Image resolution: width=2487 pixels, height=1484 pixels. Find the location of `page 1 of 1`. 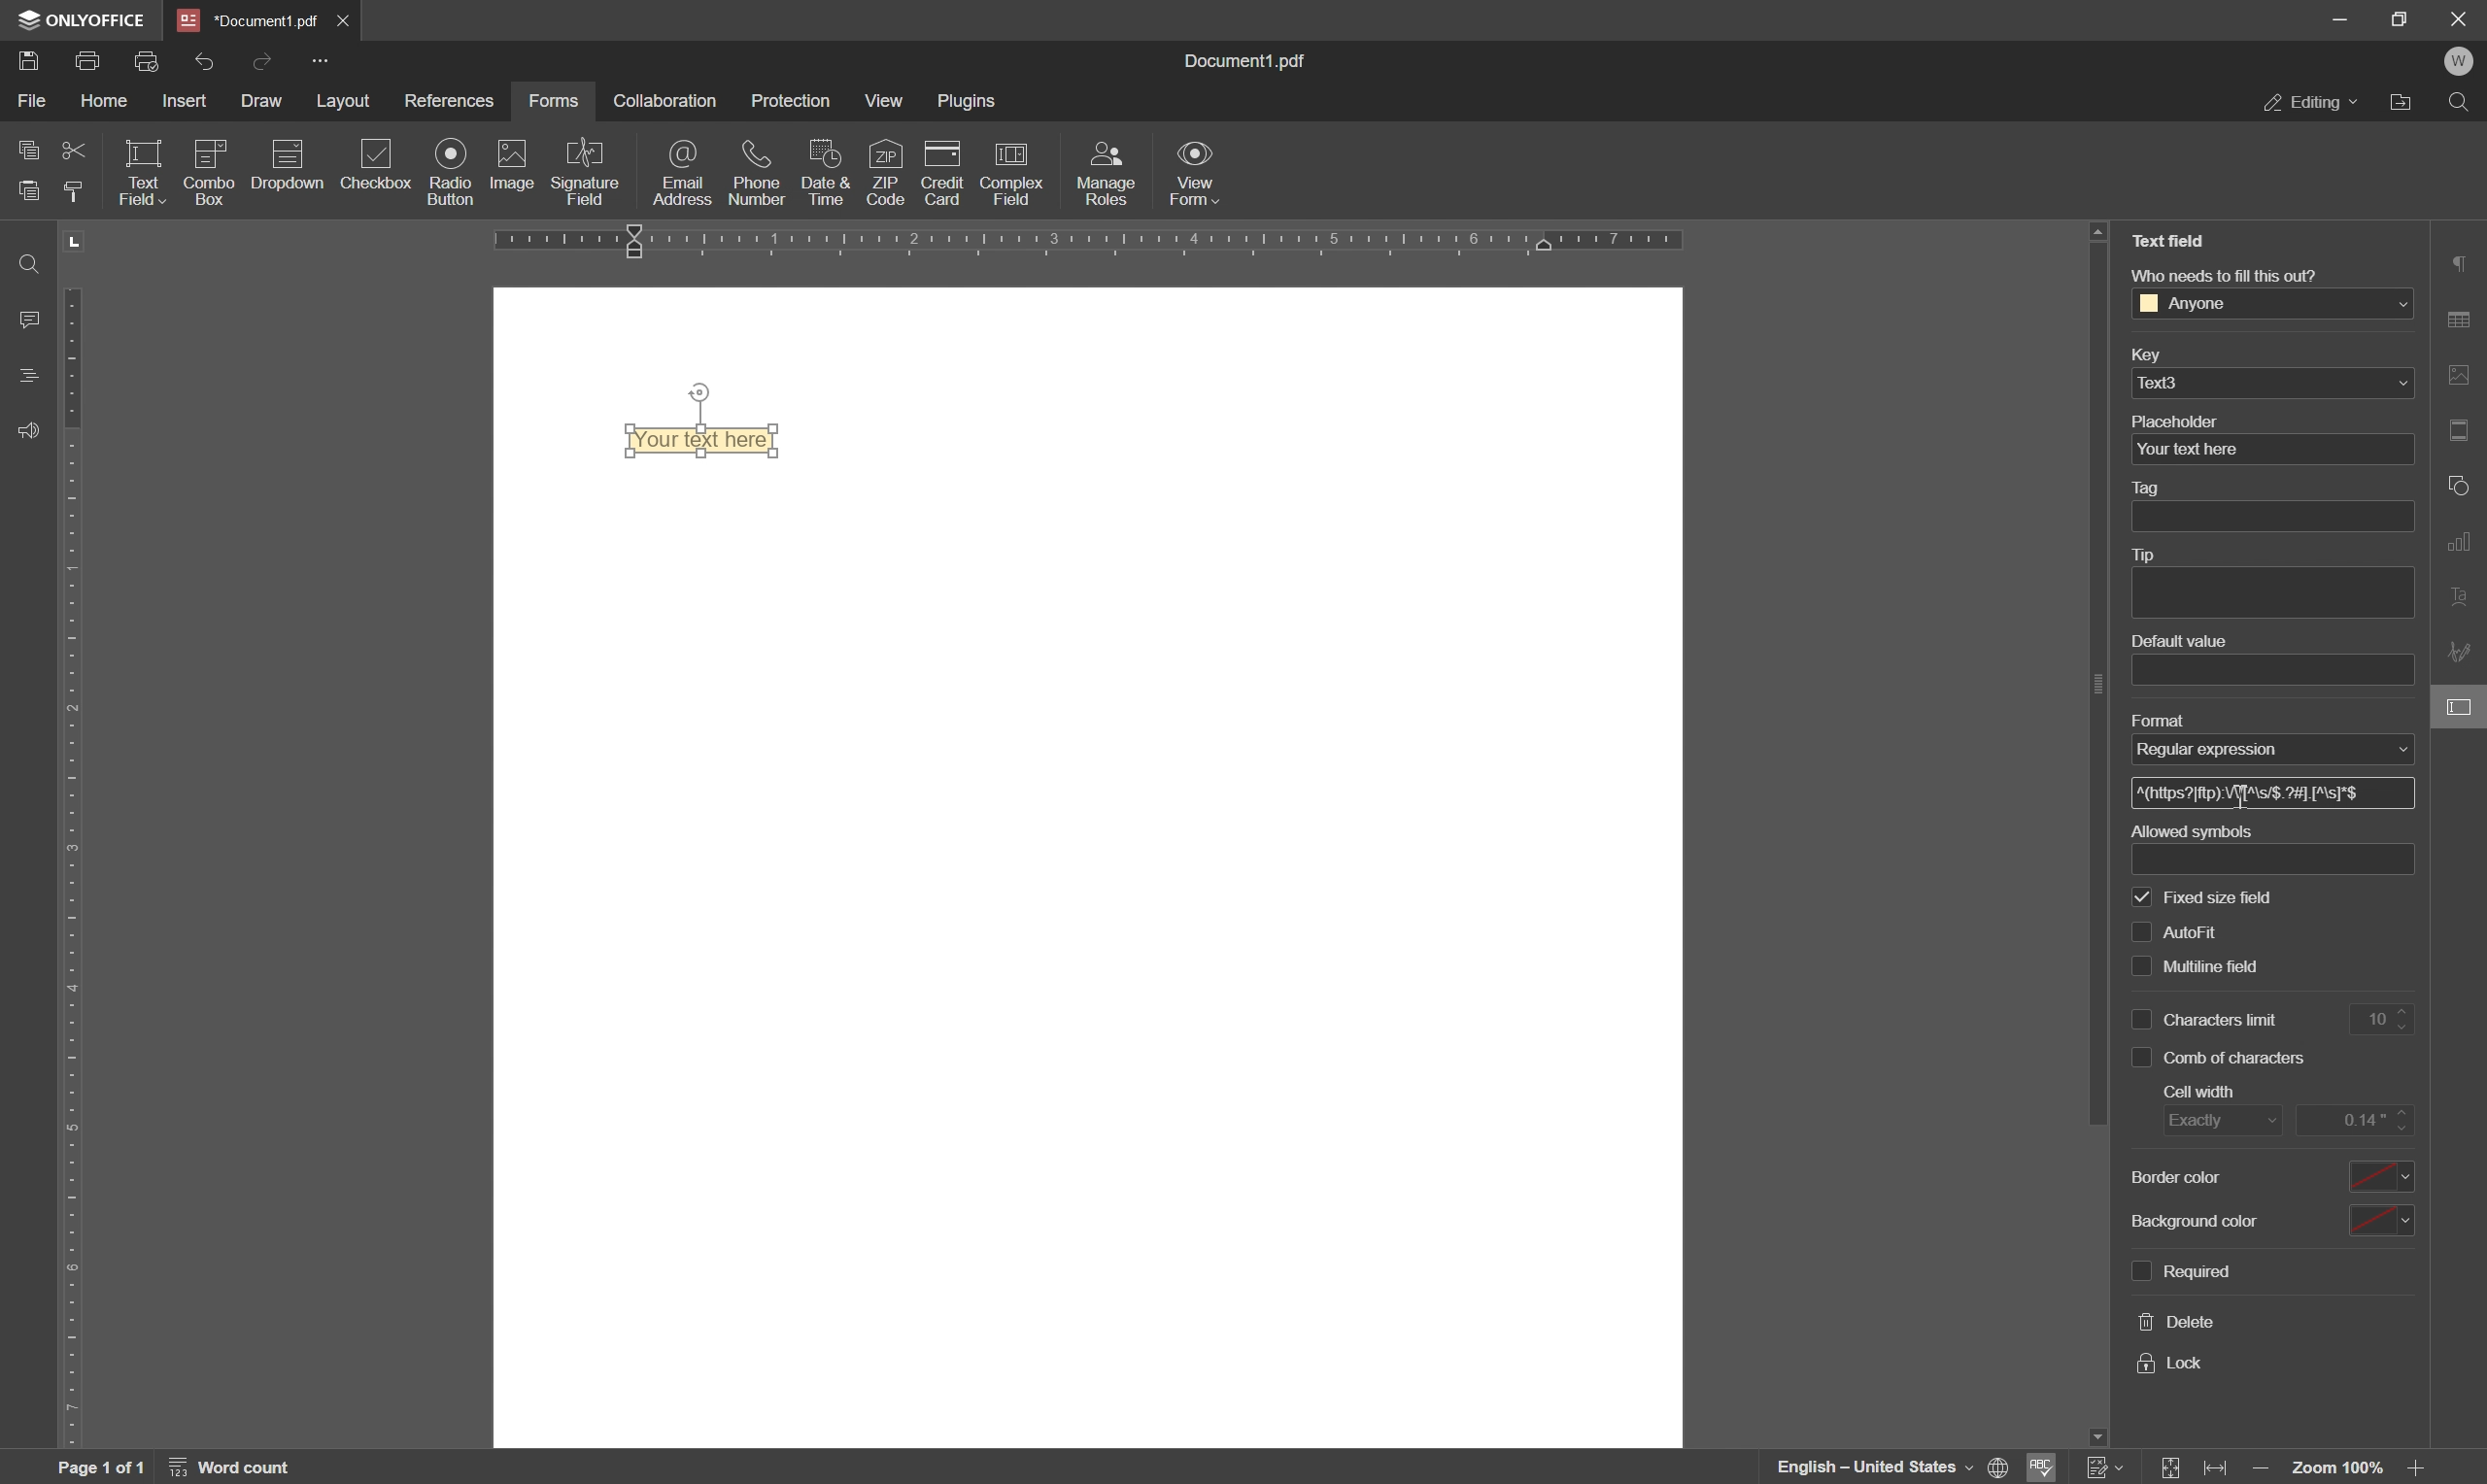

page 1 of 1 is located at coordinates (103, 1468).